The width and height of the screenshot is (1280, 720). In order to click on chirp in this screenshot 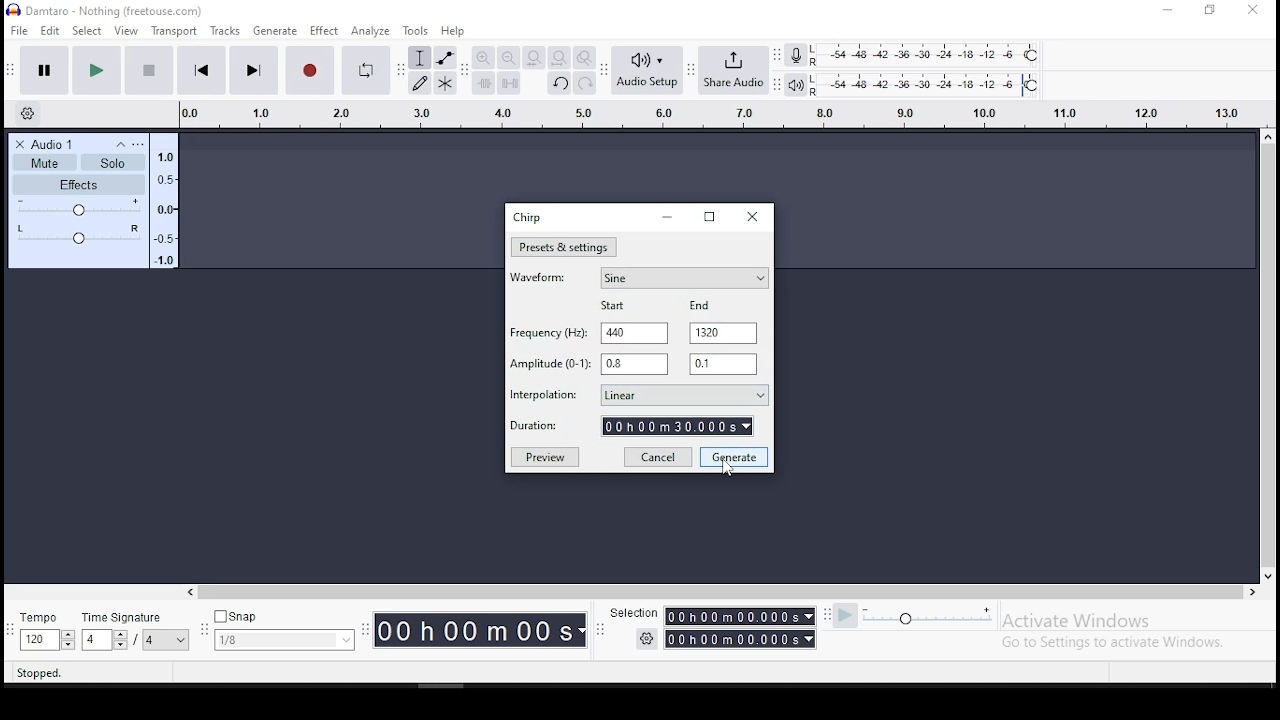, I will do `click(527, 218)`.